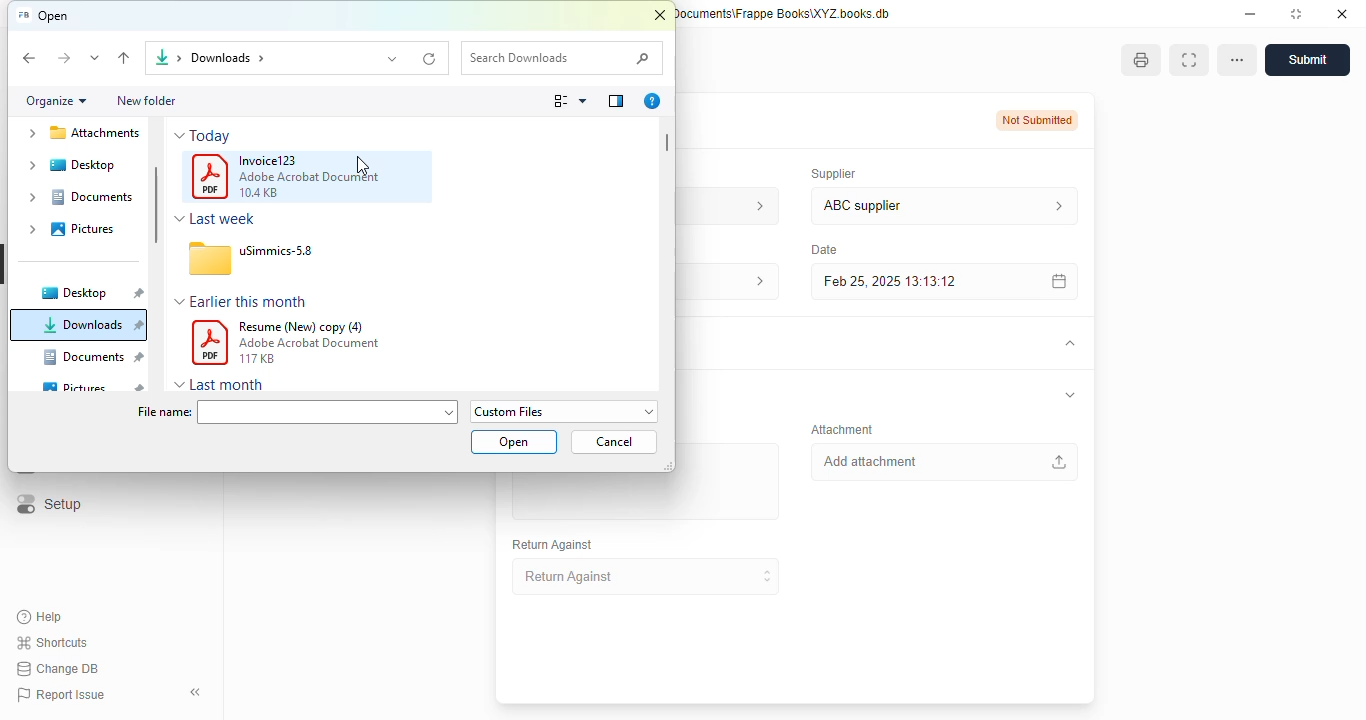 The height and width of the screenshot is (720, 1366). I want to click on return against, so click(647, 577).